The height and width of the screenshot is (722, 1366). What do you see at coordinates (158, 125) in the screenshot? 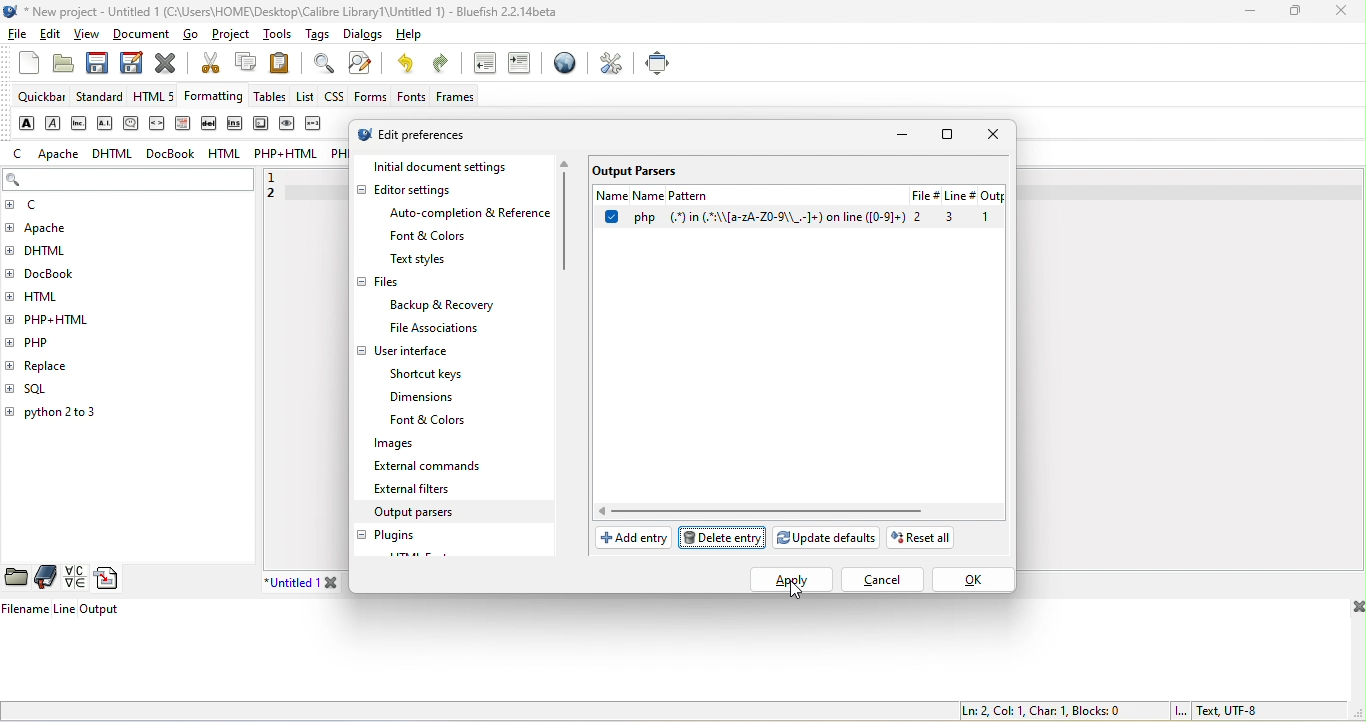
I see `code` at bounding box center [158, 125].